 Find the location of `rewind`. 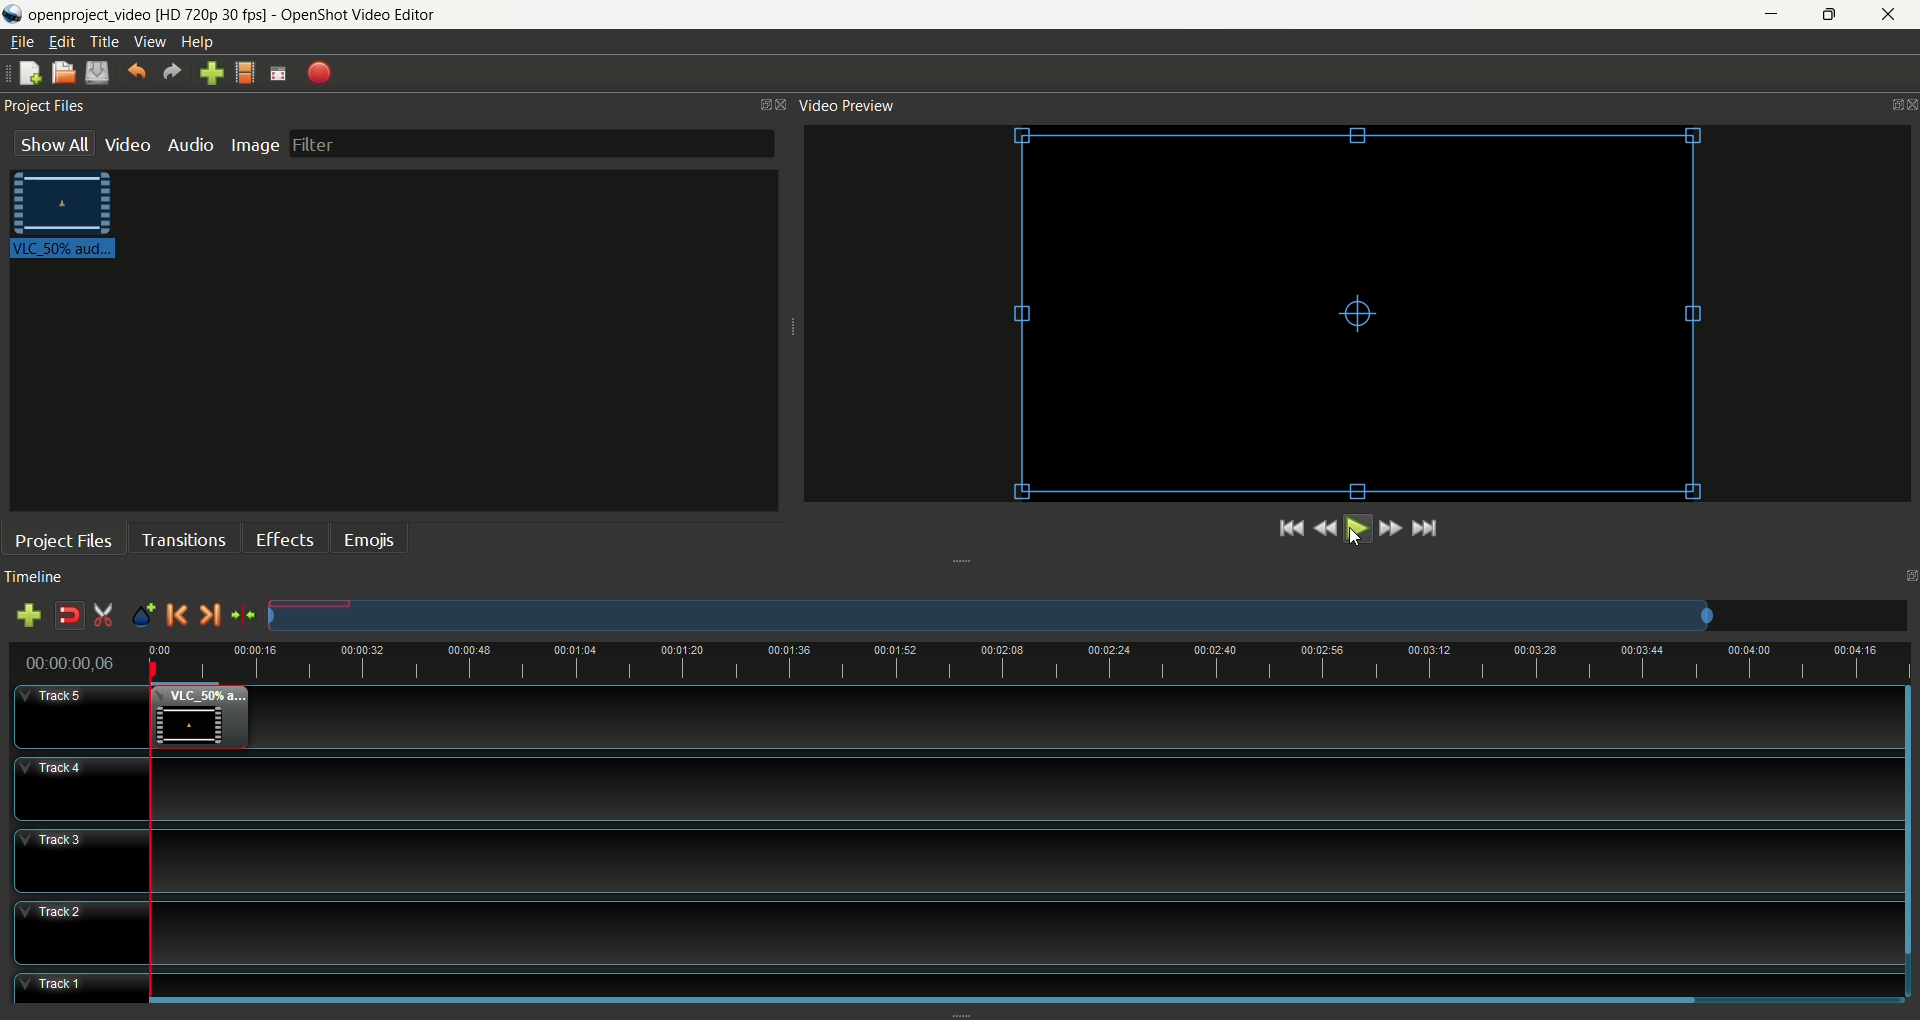

rewind is located at coordinates (1325, 530).